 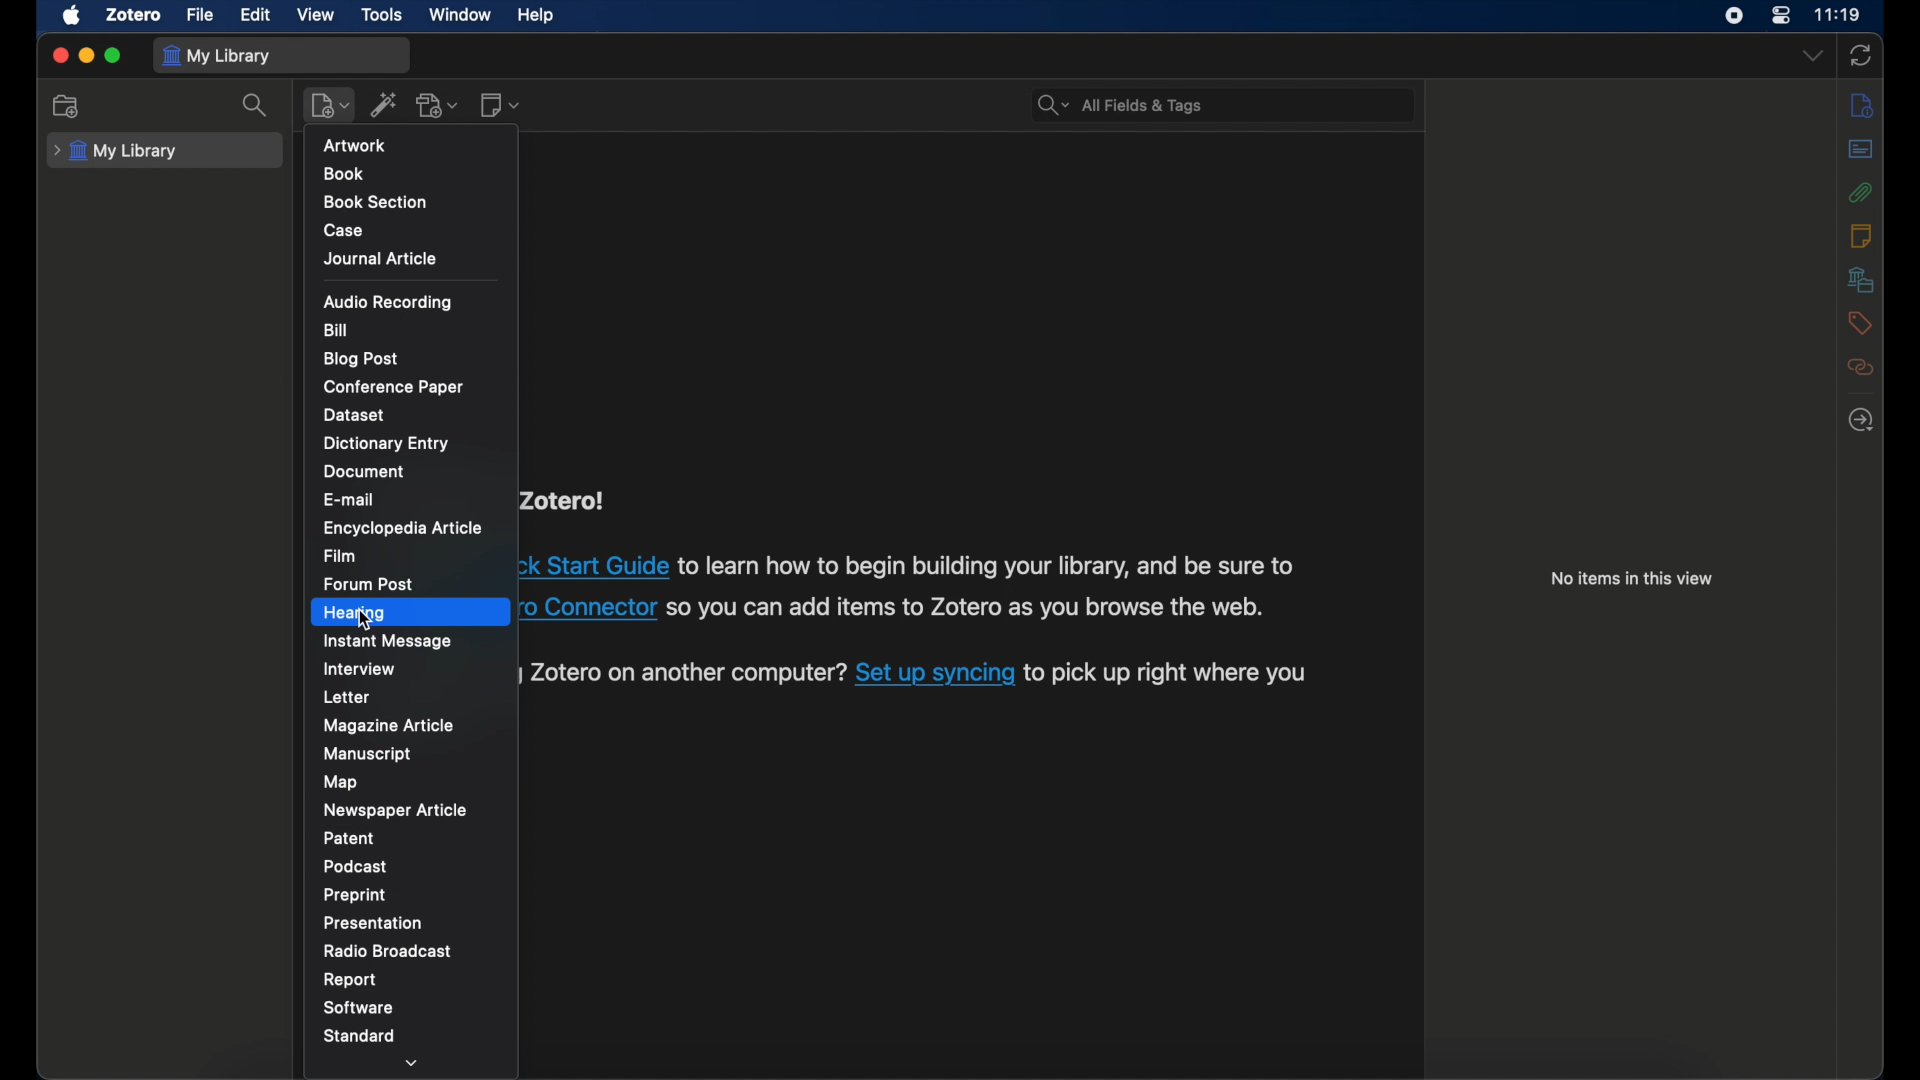 I want to click on report, so click(x=350, y=979).